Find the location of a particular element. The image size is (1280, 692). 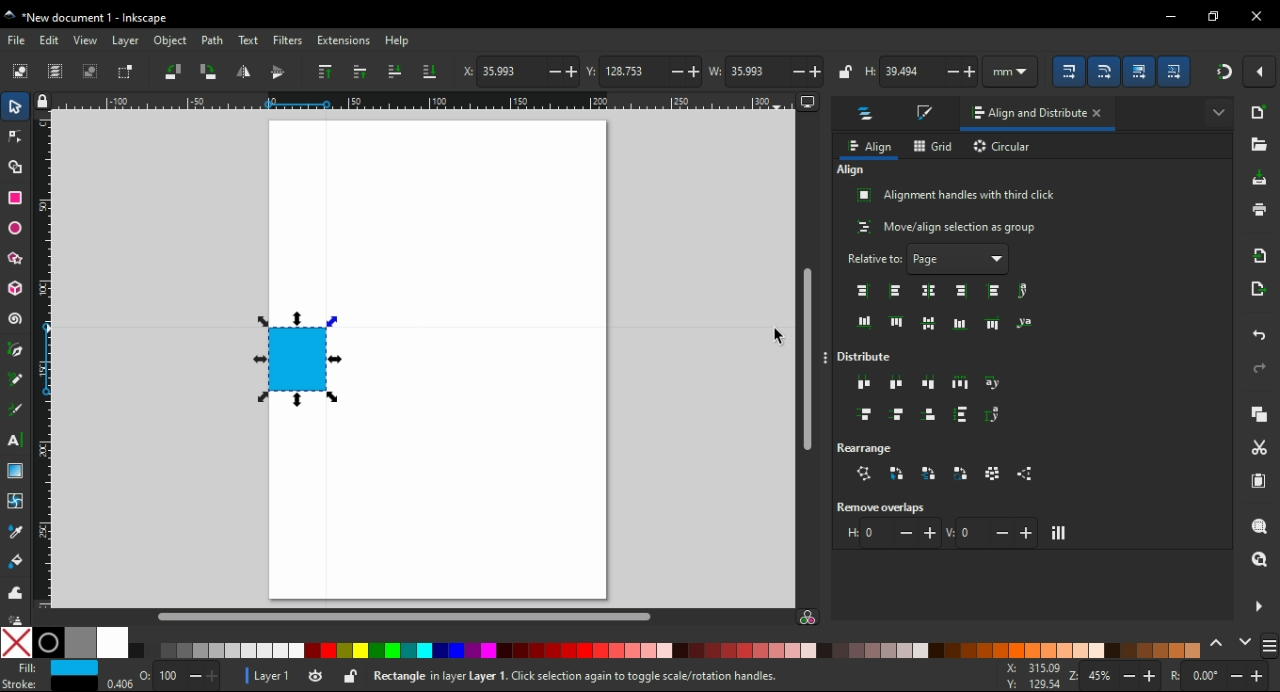

distribute vertically with even spacing between top edges is located at coordinates (863, 413).